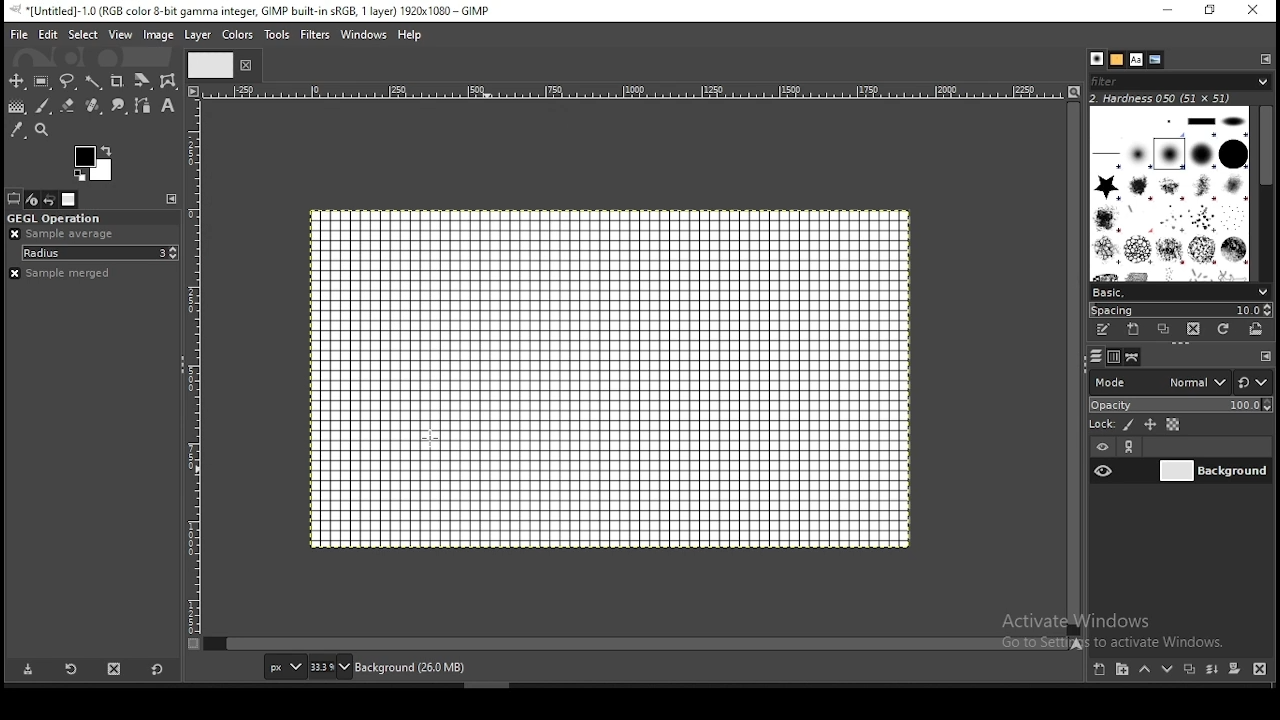  Describe the element at coordinates (1166, 329) in the screenshot. I see `duplicate brush` at that location.